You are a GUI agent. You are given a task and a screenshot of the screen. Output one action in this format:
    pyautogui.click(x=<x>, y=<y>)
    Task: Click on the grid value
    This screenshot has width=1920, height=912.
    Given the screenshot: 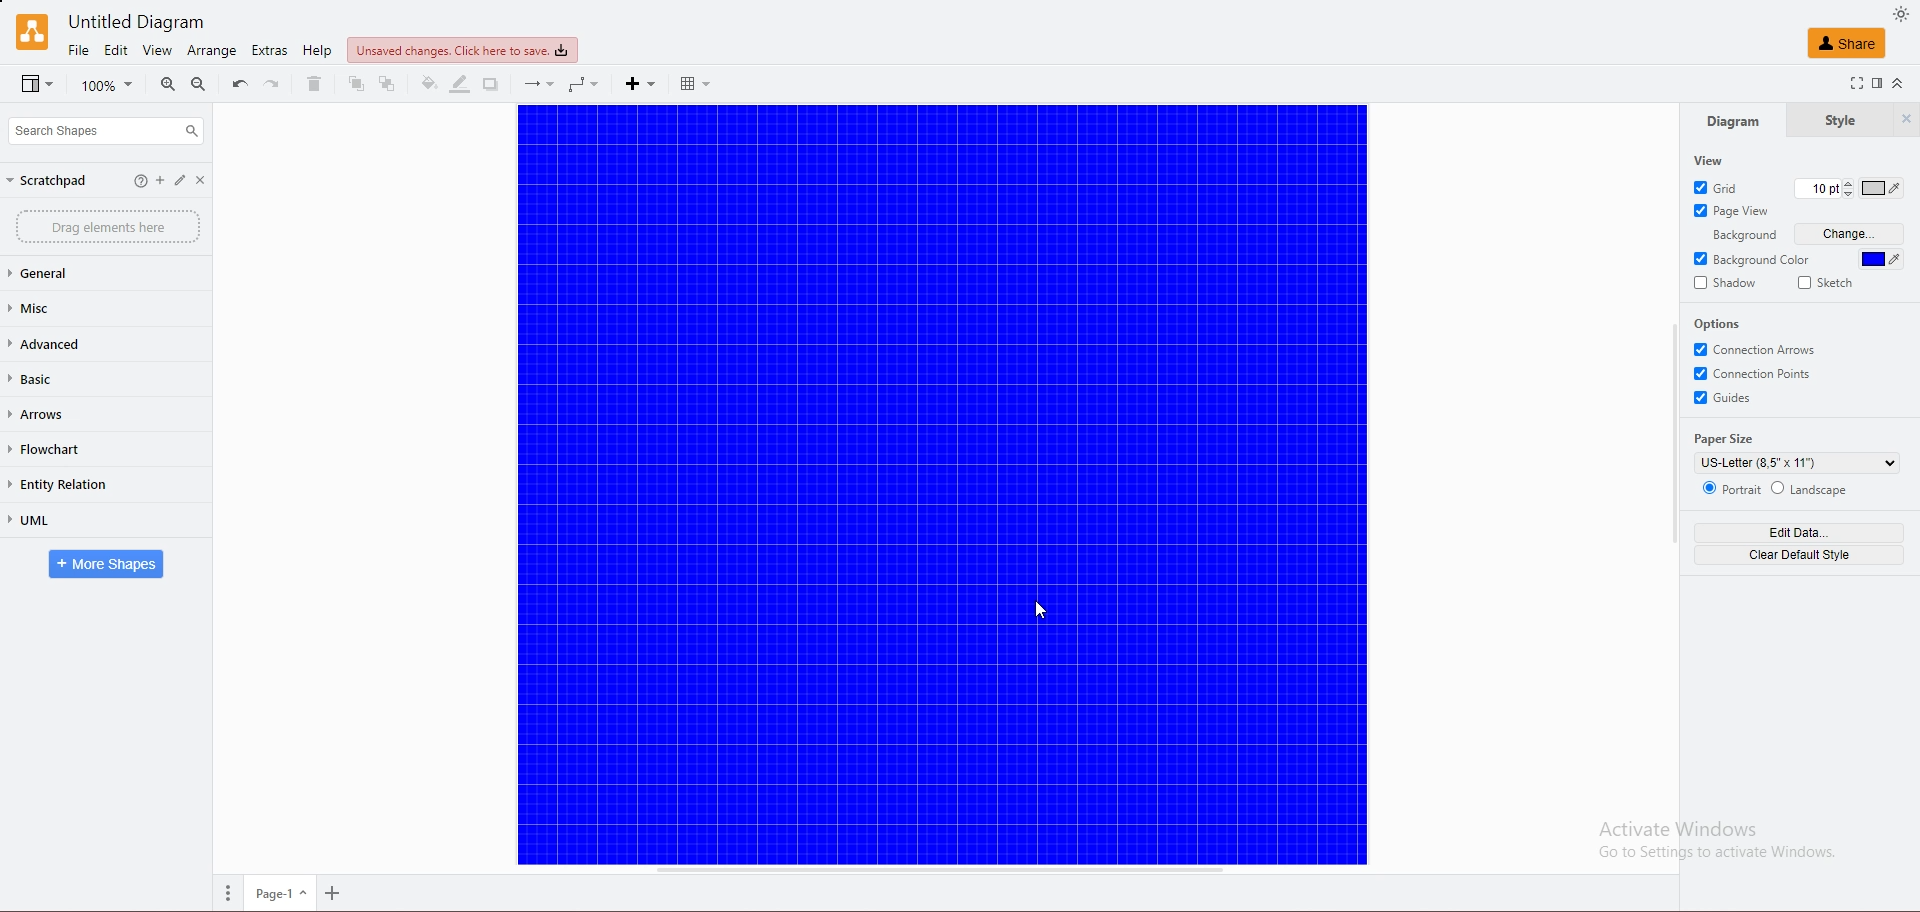 What is the action you would take?
    pyautogui.click(x=1815, y=190)
    